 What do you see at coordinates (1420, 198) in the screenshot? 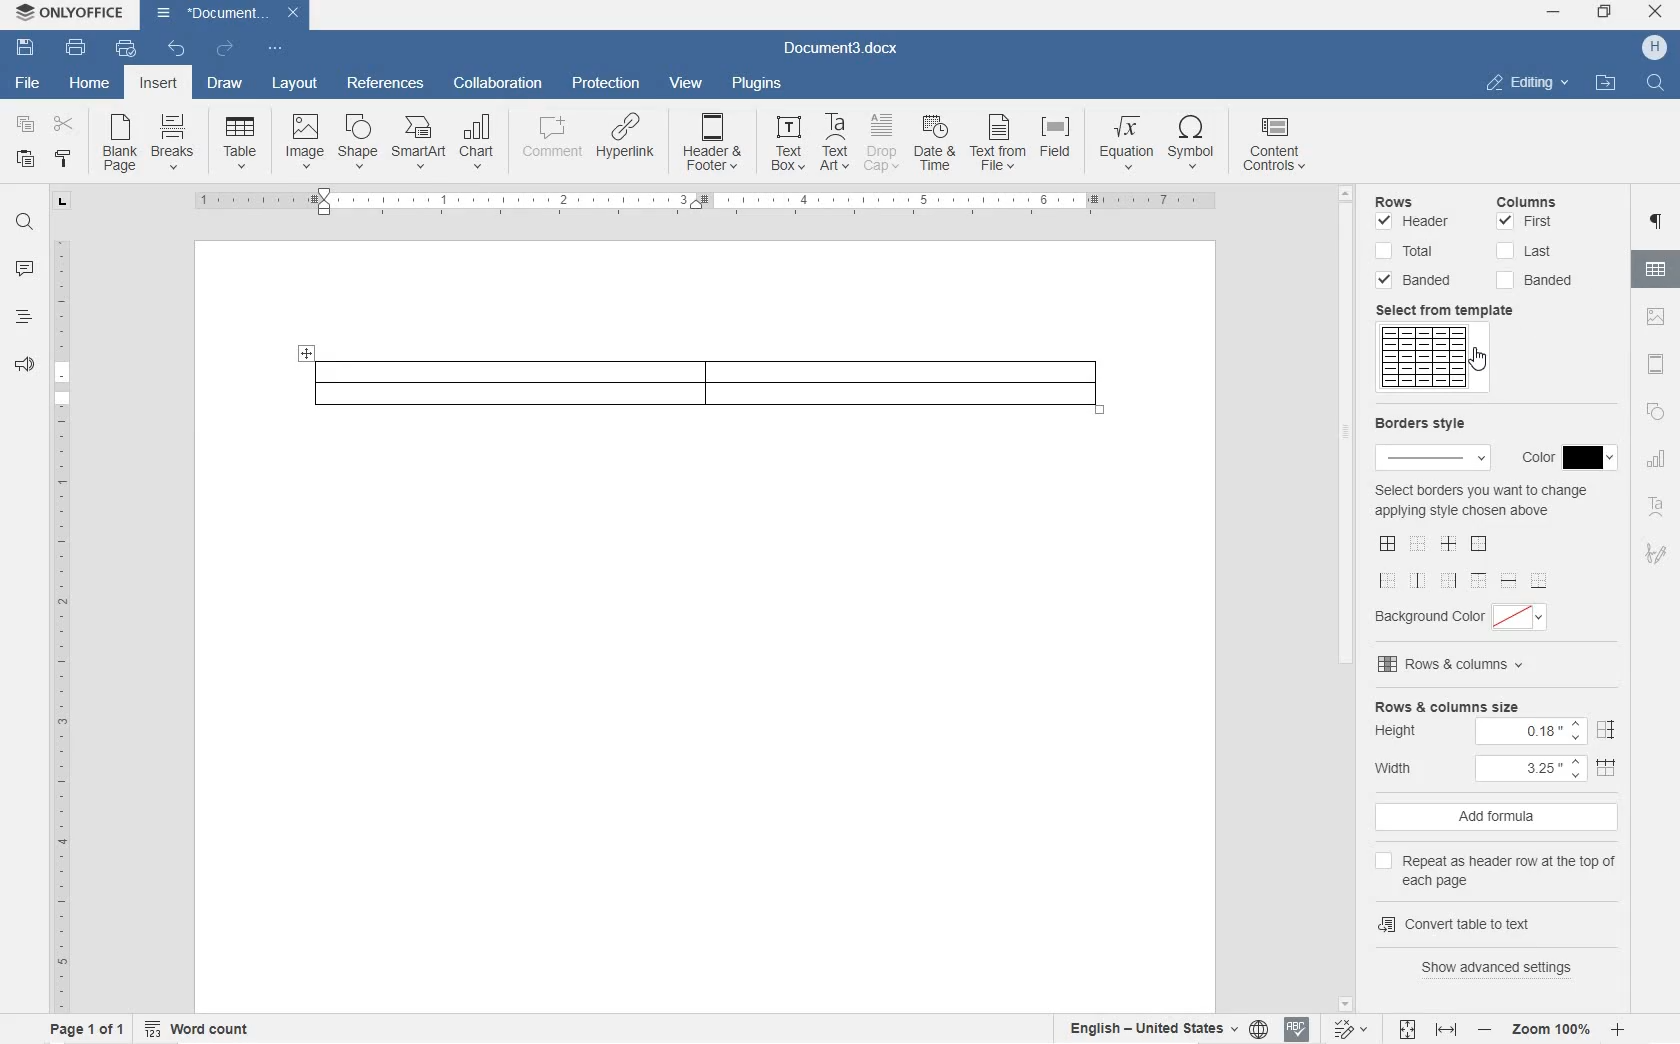
I see `Rows` at bounding box center [1420, 198].